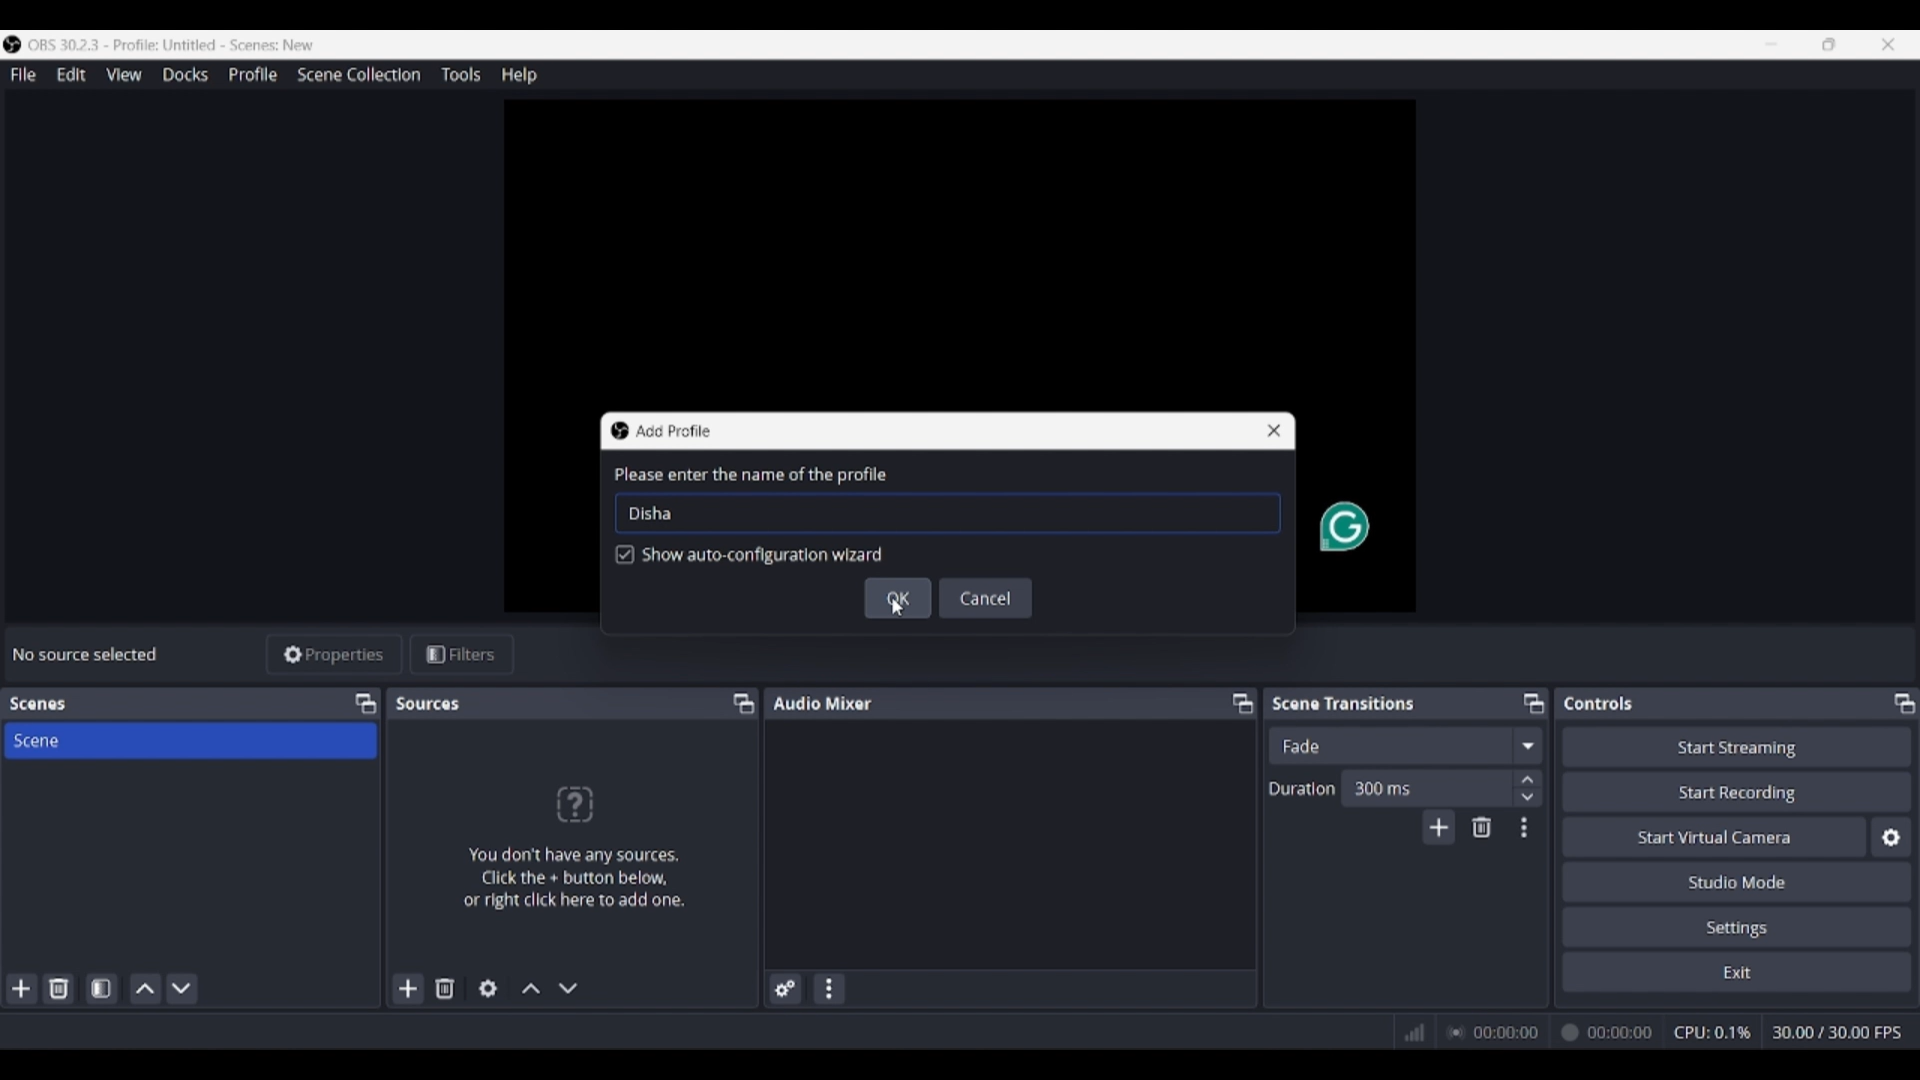 Image resolution: width=1920 pixels, height=1080 pixels. Describe the element at coordinates (146, 989) in the screenshot. I see `Move scene up` at that location.